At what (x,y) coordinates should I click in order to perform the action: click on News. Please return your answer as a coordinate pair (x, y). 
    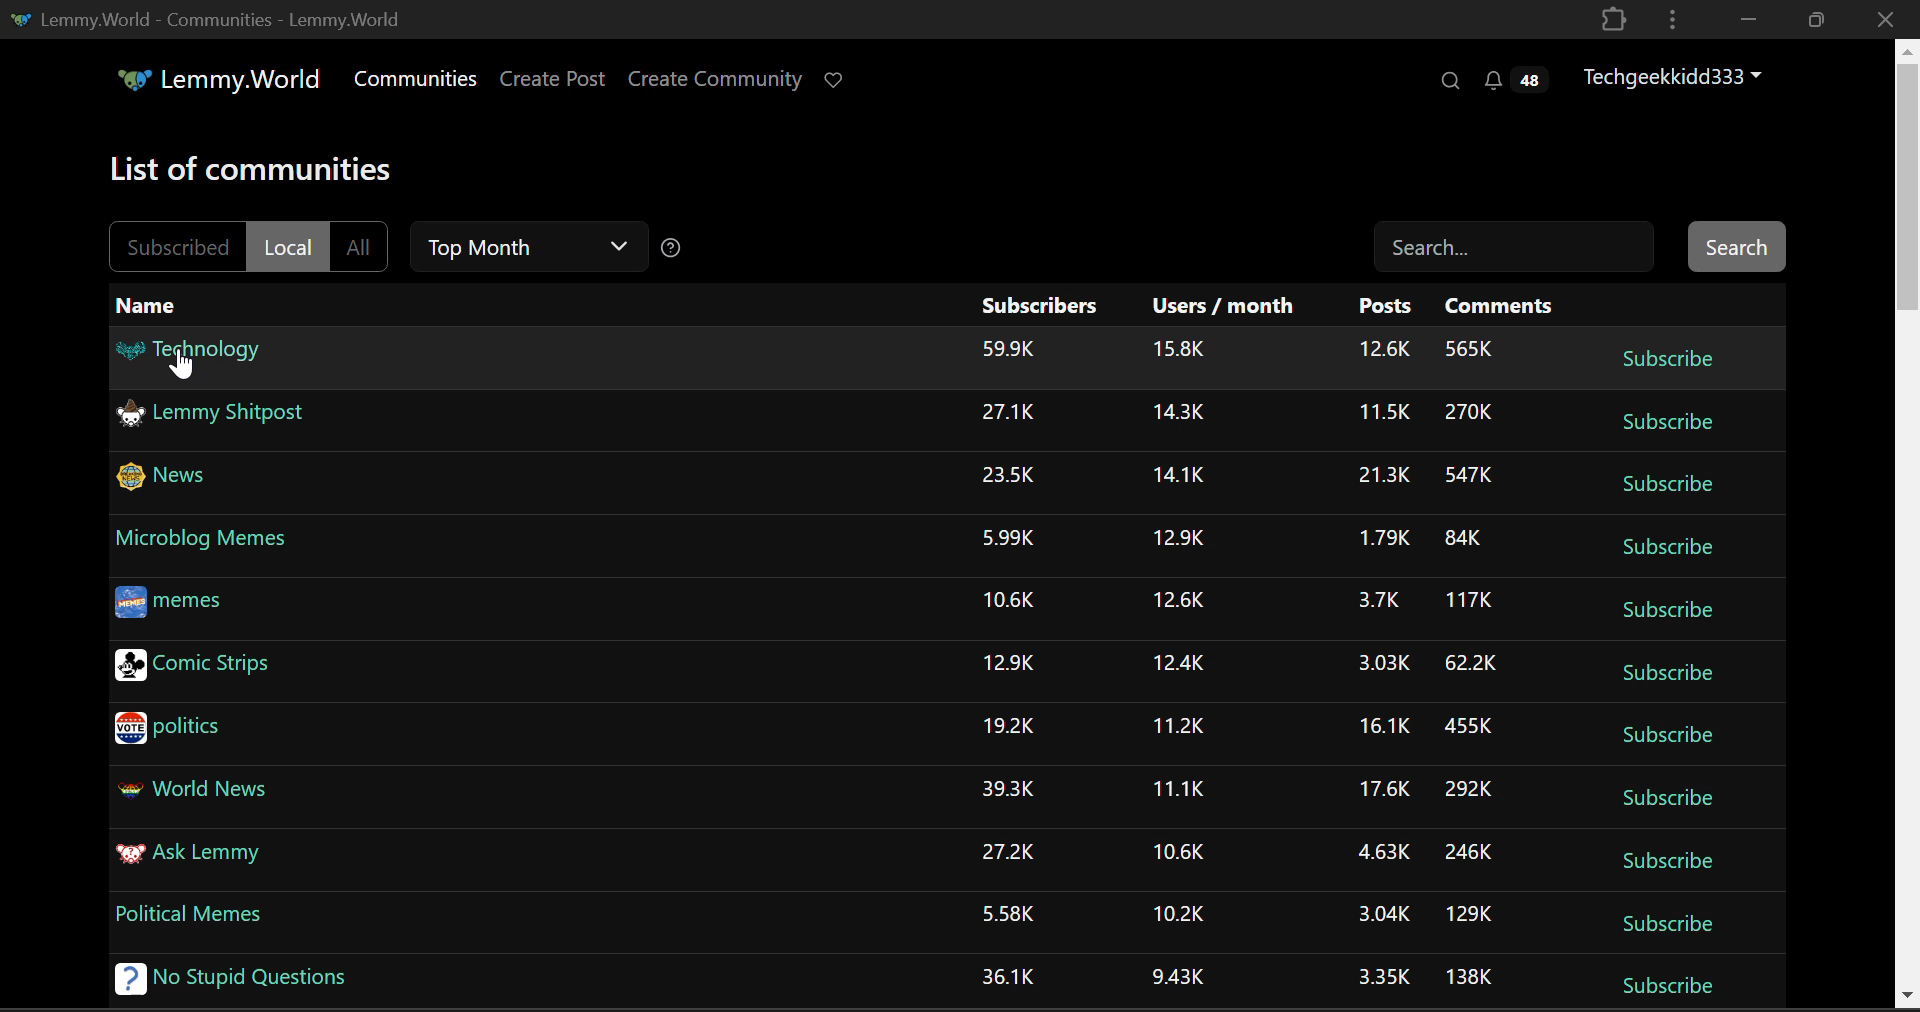
    Looking at the image, I should click on (162, 477).